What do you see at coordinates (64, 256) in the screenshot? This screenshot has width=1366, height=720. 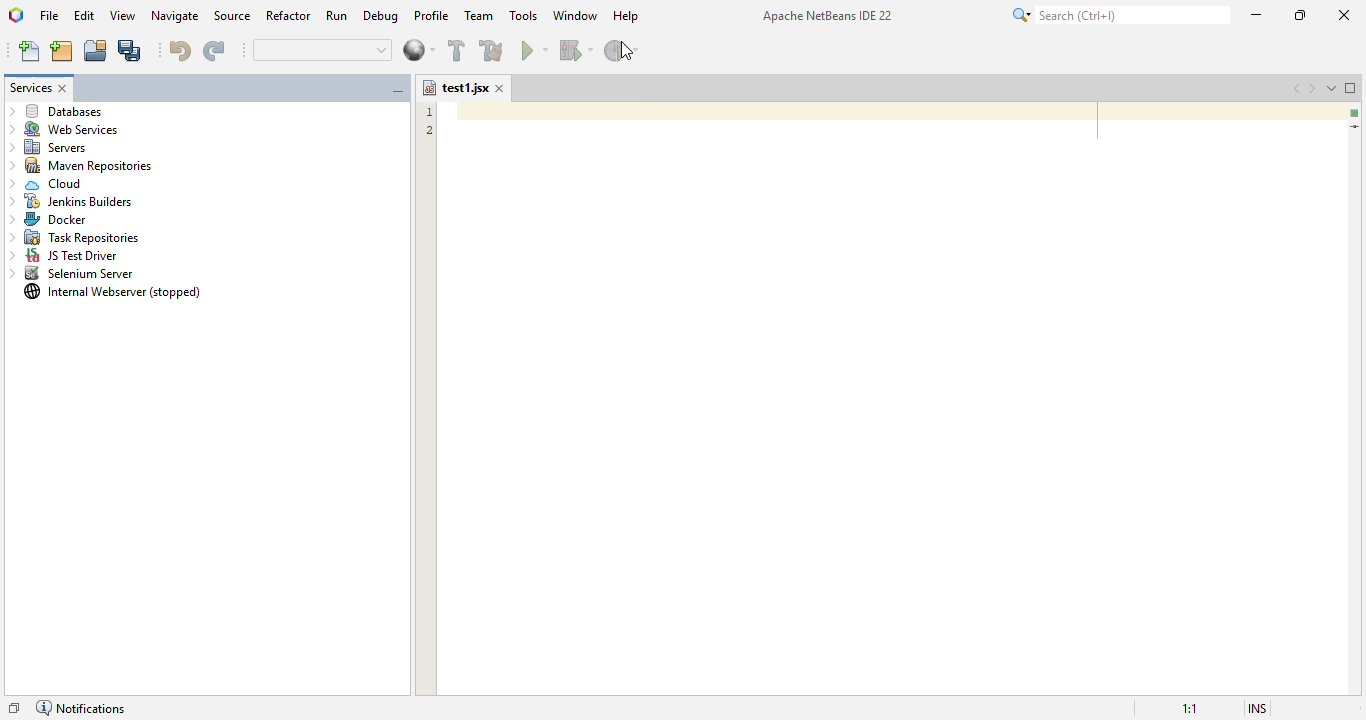 I see `JS test driver` at bounding box center [64, 256].